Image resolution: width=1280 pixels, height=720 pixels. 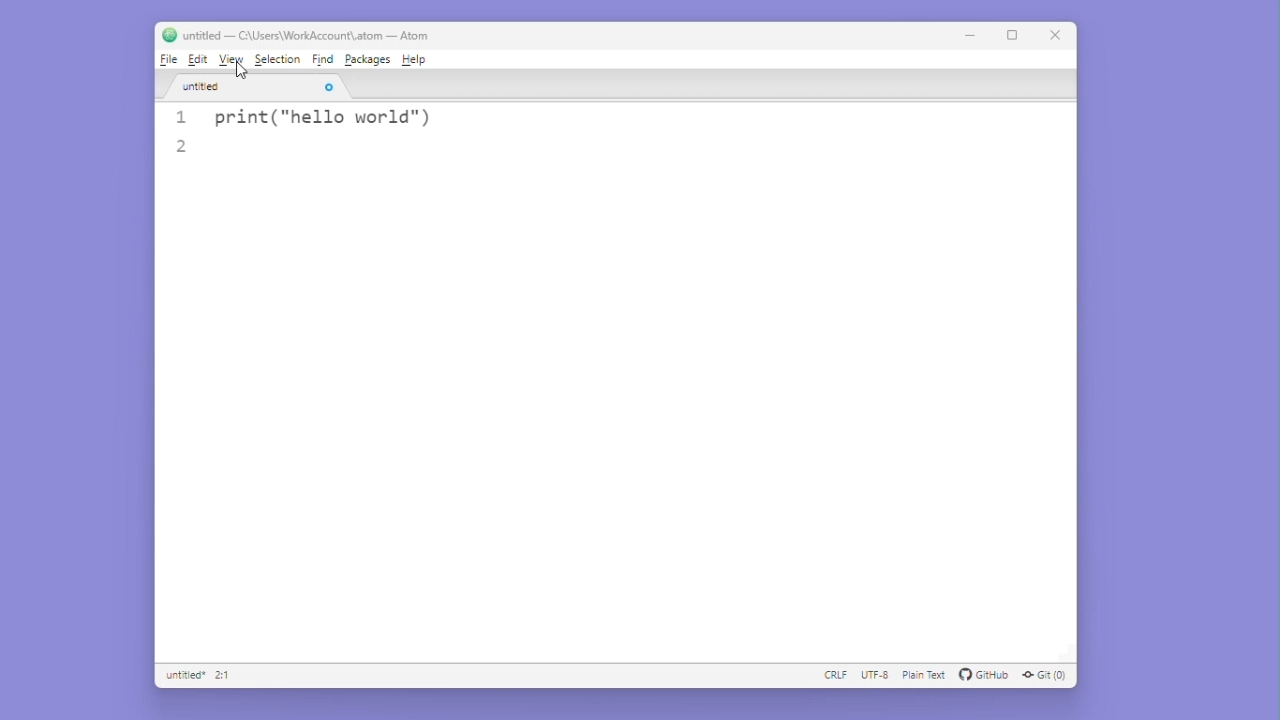 What do you see at coordinates (369, 60) in the screenshot?
I see `Packages` at bounding box center [369, 60].